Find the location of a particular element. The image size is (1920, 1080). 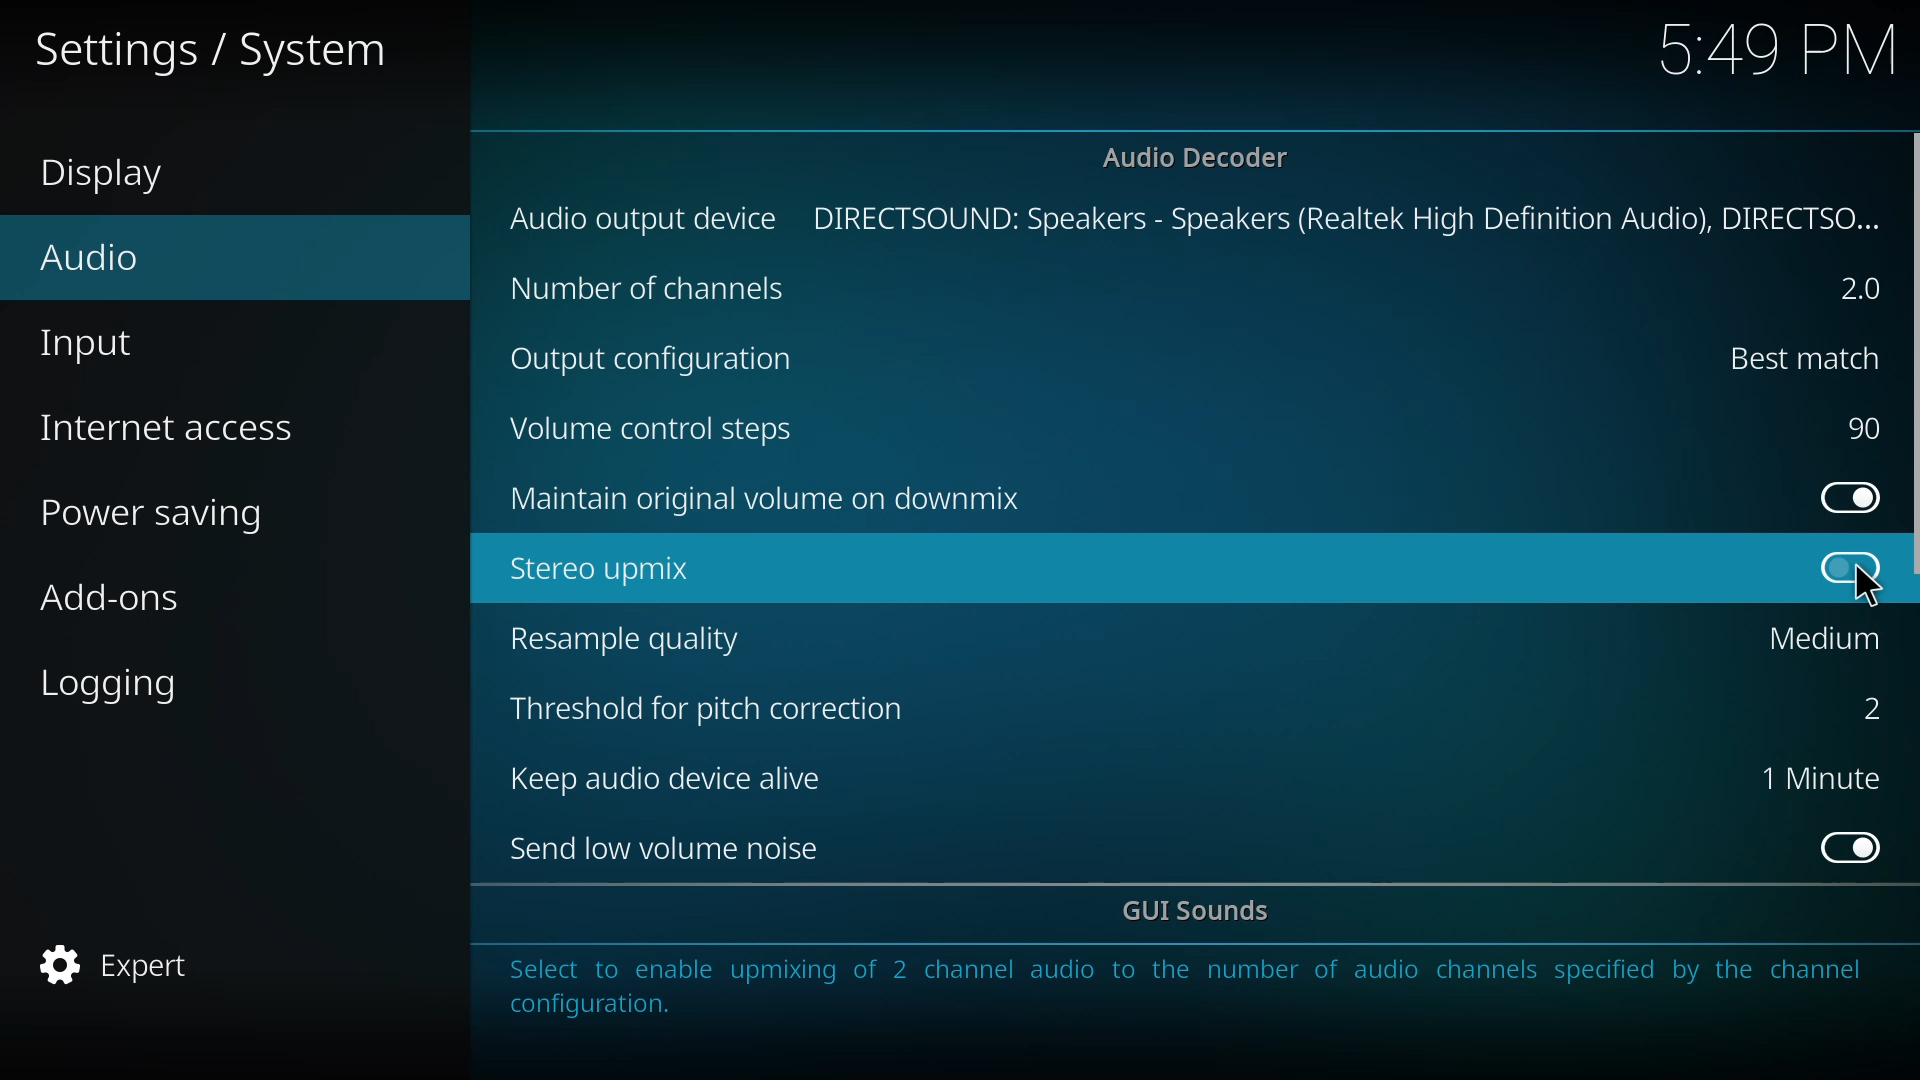

add-ons is located at coordinates (115, 599).